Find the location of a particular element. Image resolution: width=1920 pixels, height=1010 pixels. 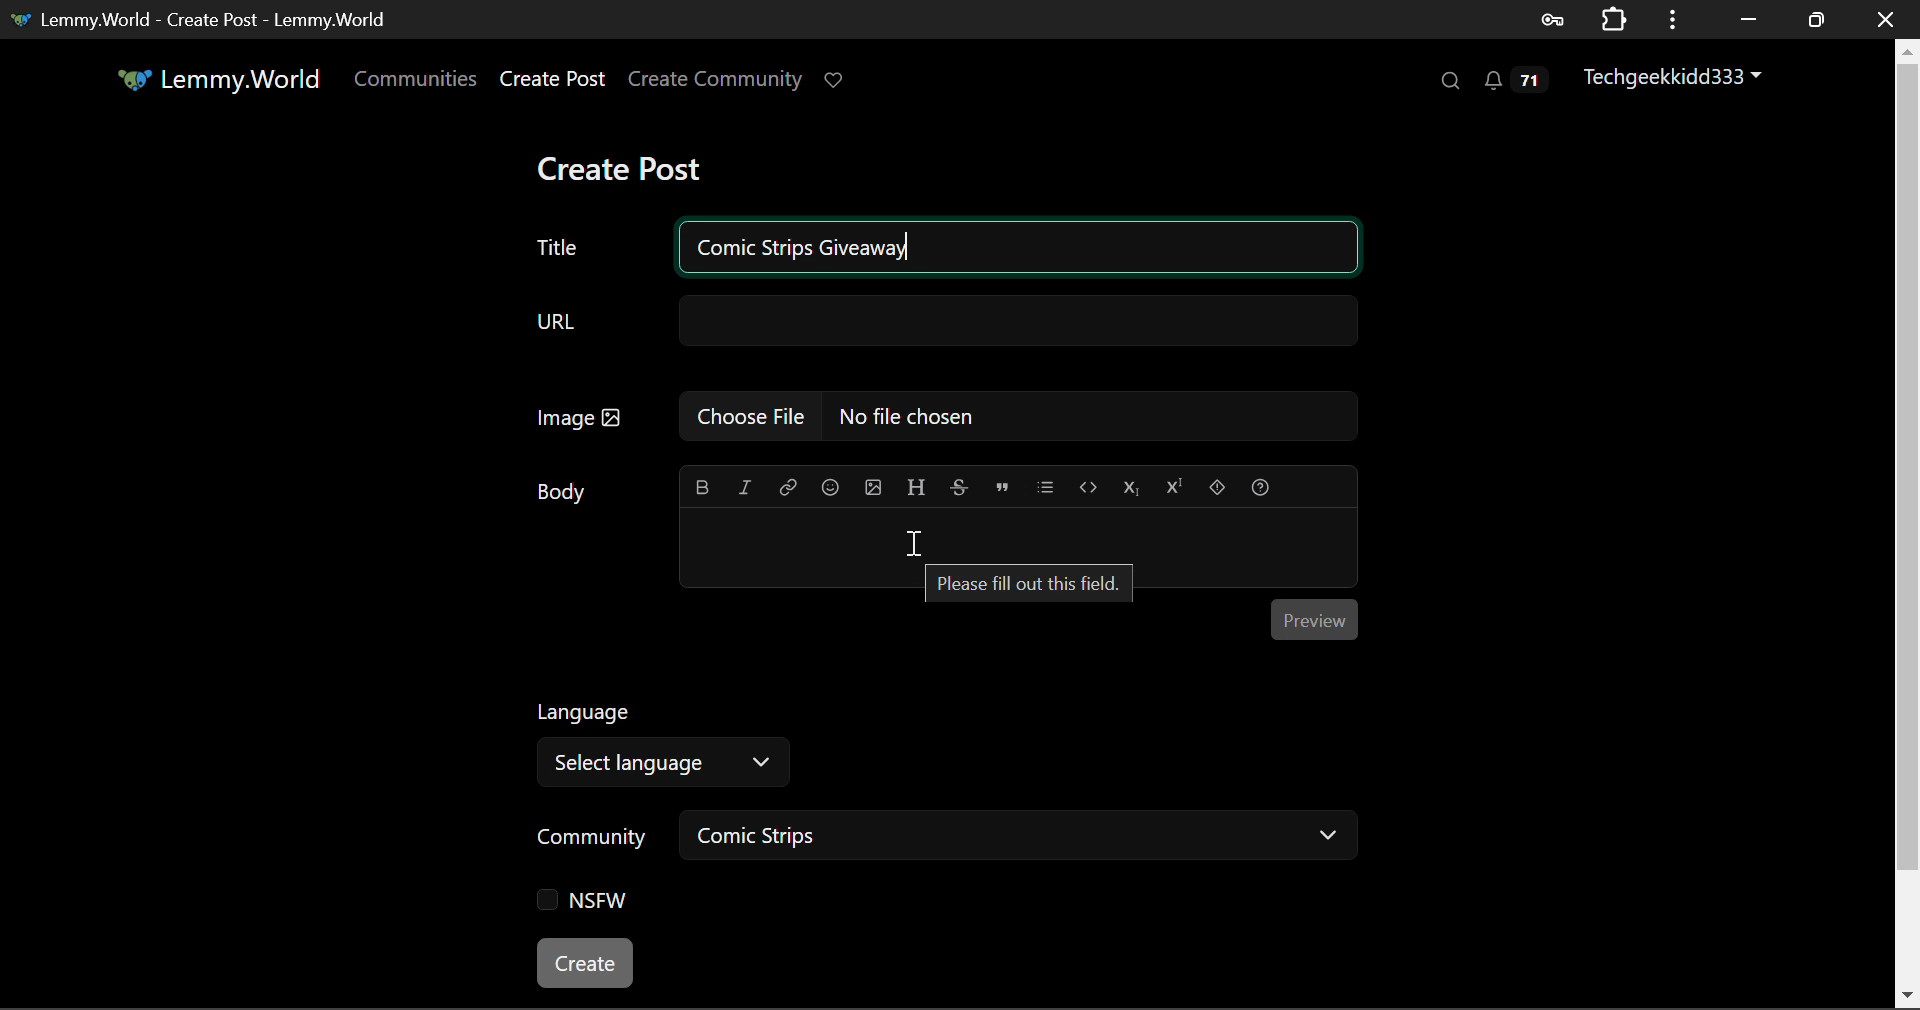

Cursor Position is located at coordinates (916, 542).